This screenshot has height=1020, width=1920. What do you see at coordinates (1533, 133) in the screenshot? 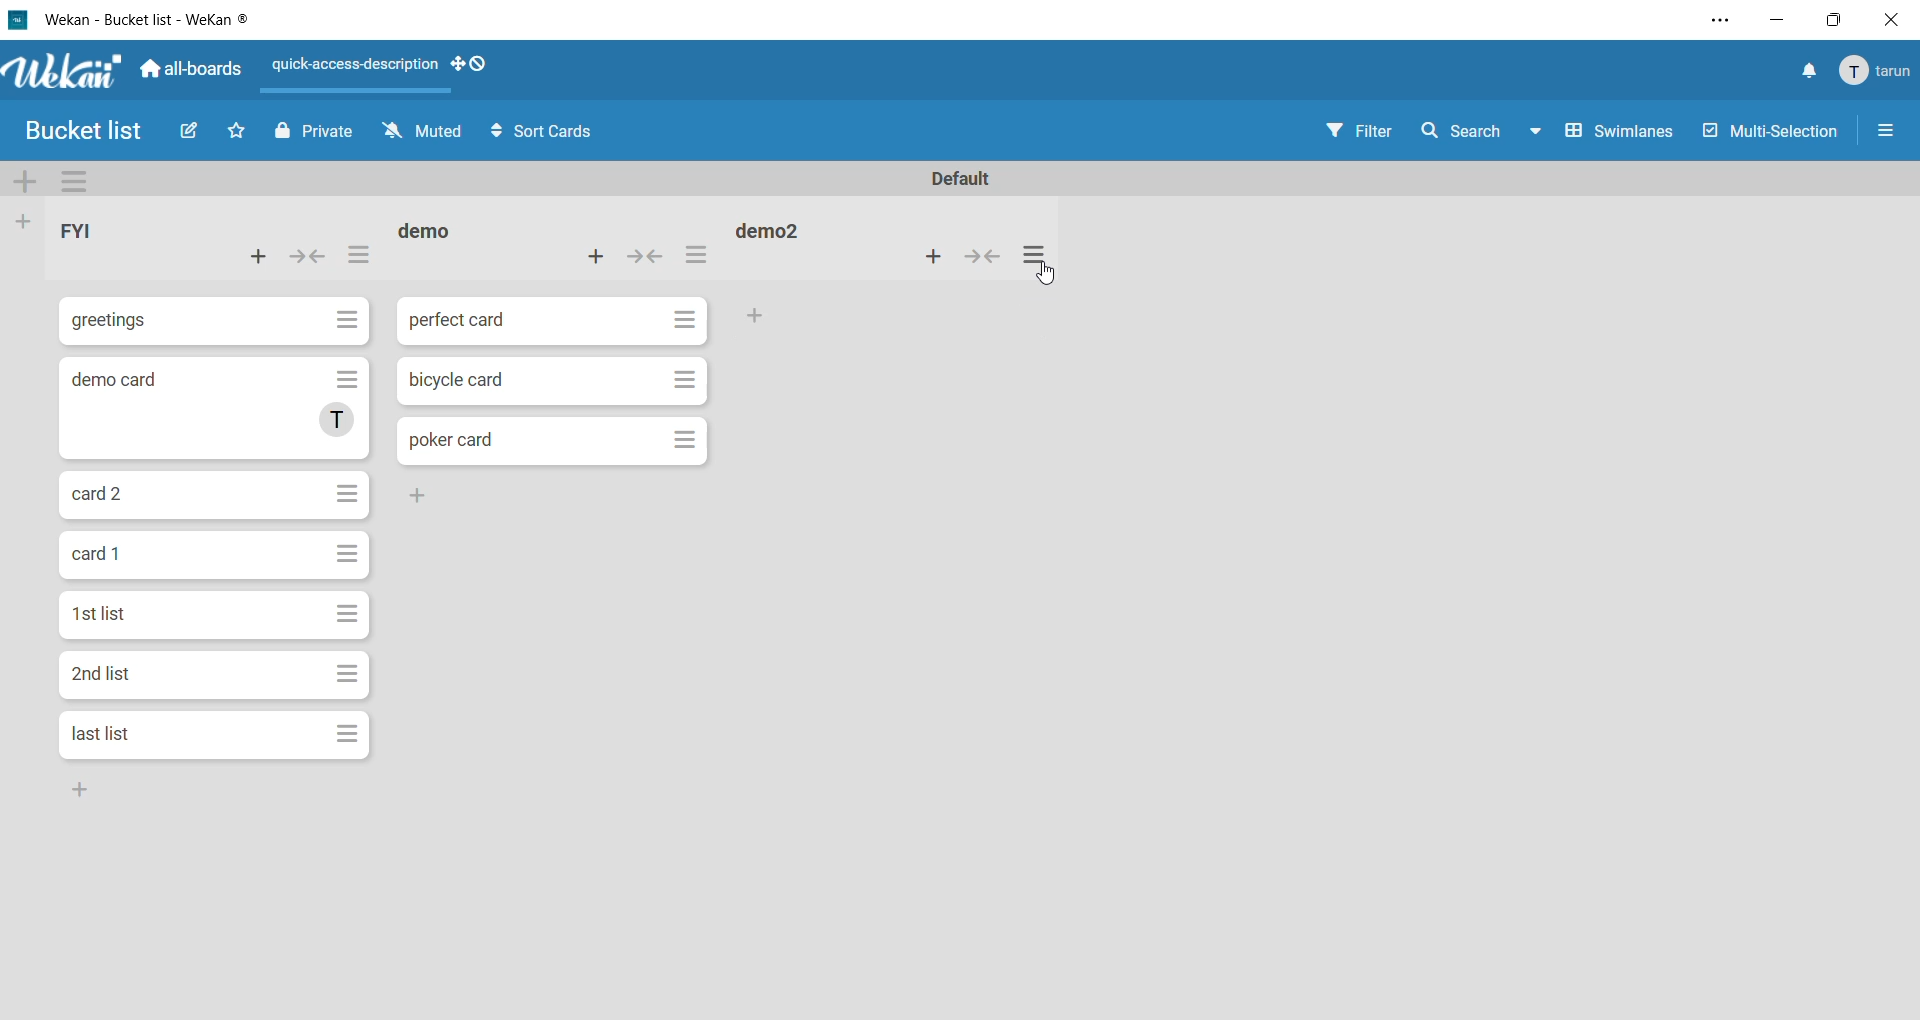
I see `Down-arrow` at bounding box center [1533, 133].